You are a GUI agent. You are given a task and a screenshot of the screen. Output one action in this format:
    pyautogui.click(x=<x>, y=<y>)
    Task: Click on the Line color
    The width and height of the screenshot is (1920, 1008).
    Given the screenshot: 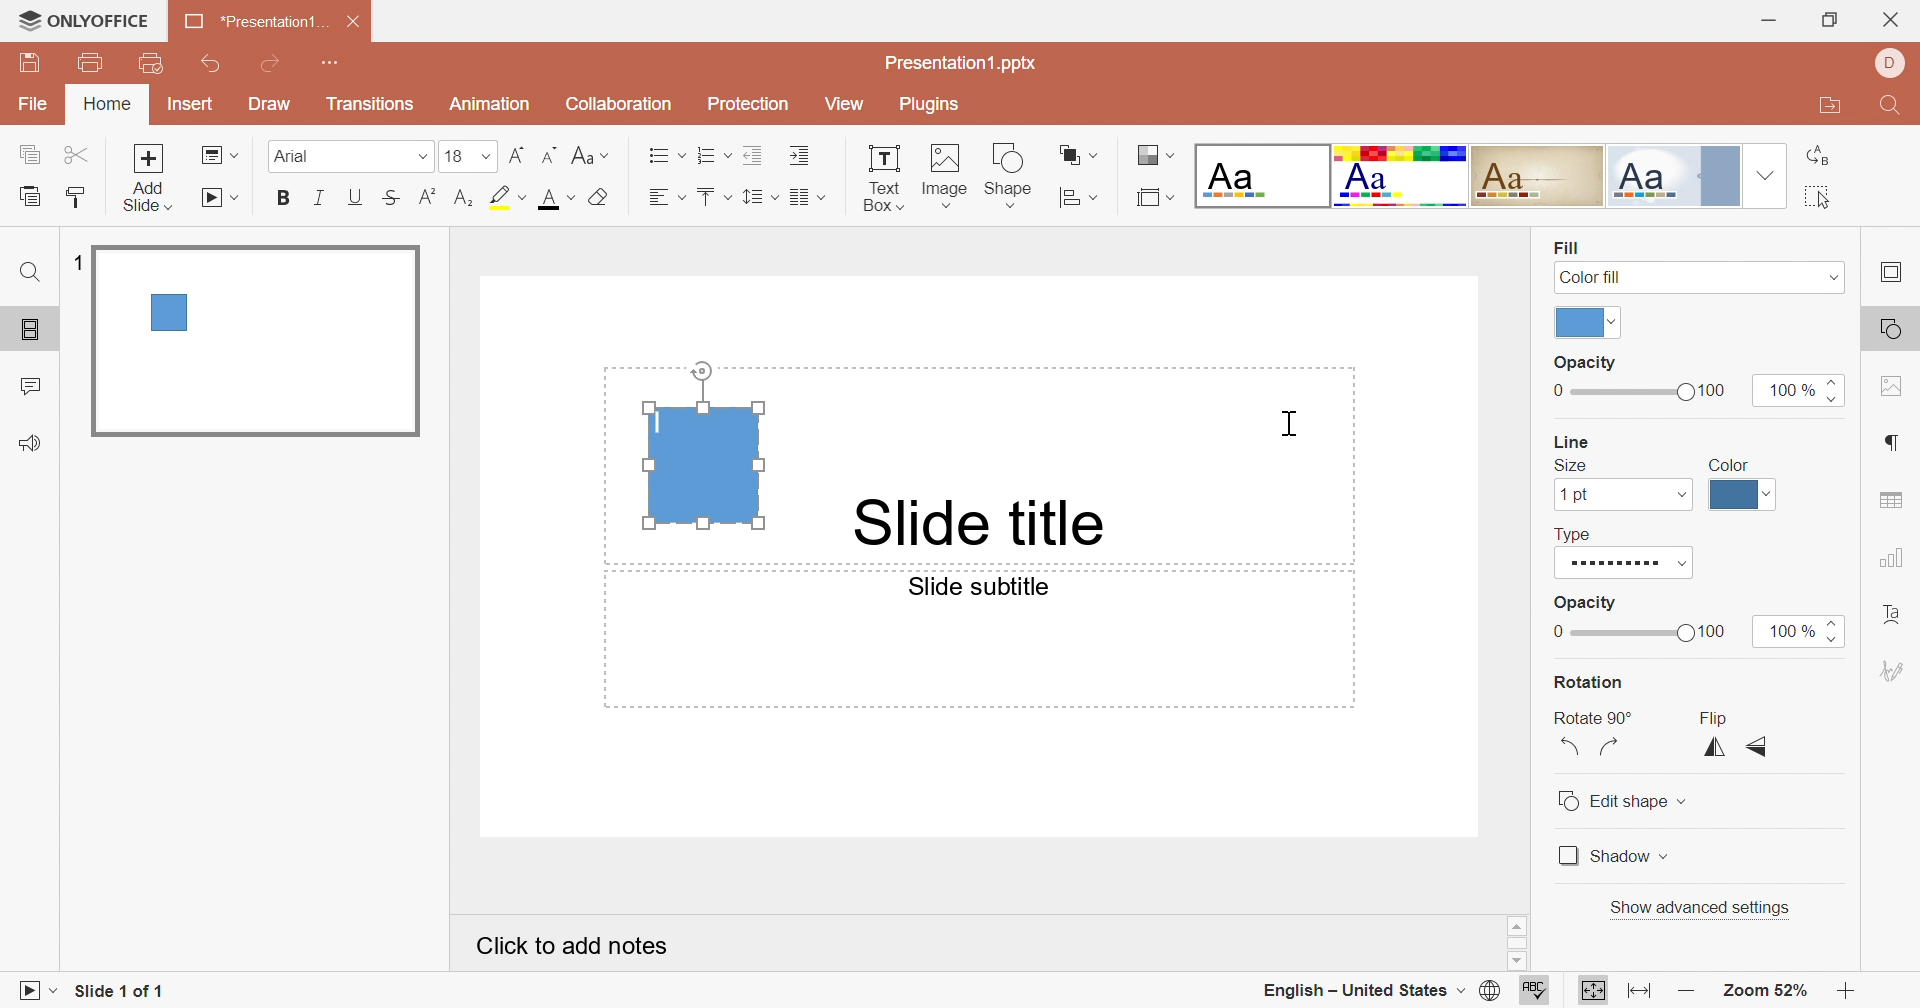 What is the action you would take?
    pyautogui.click(x=1741, y=496)
    